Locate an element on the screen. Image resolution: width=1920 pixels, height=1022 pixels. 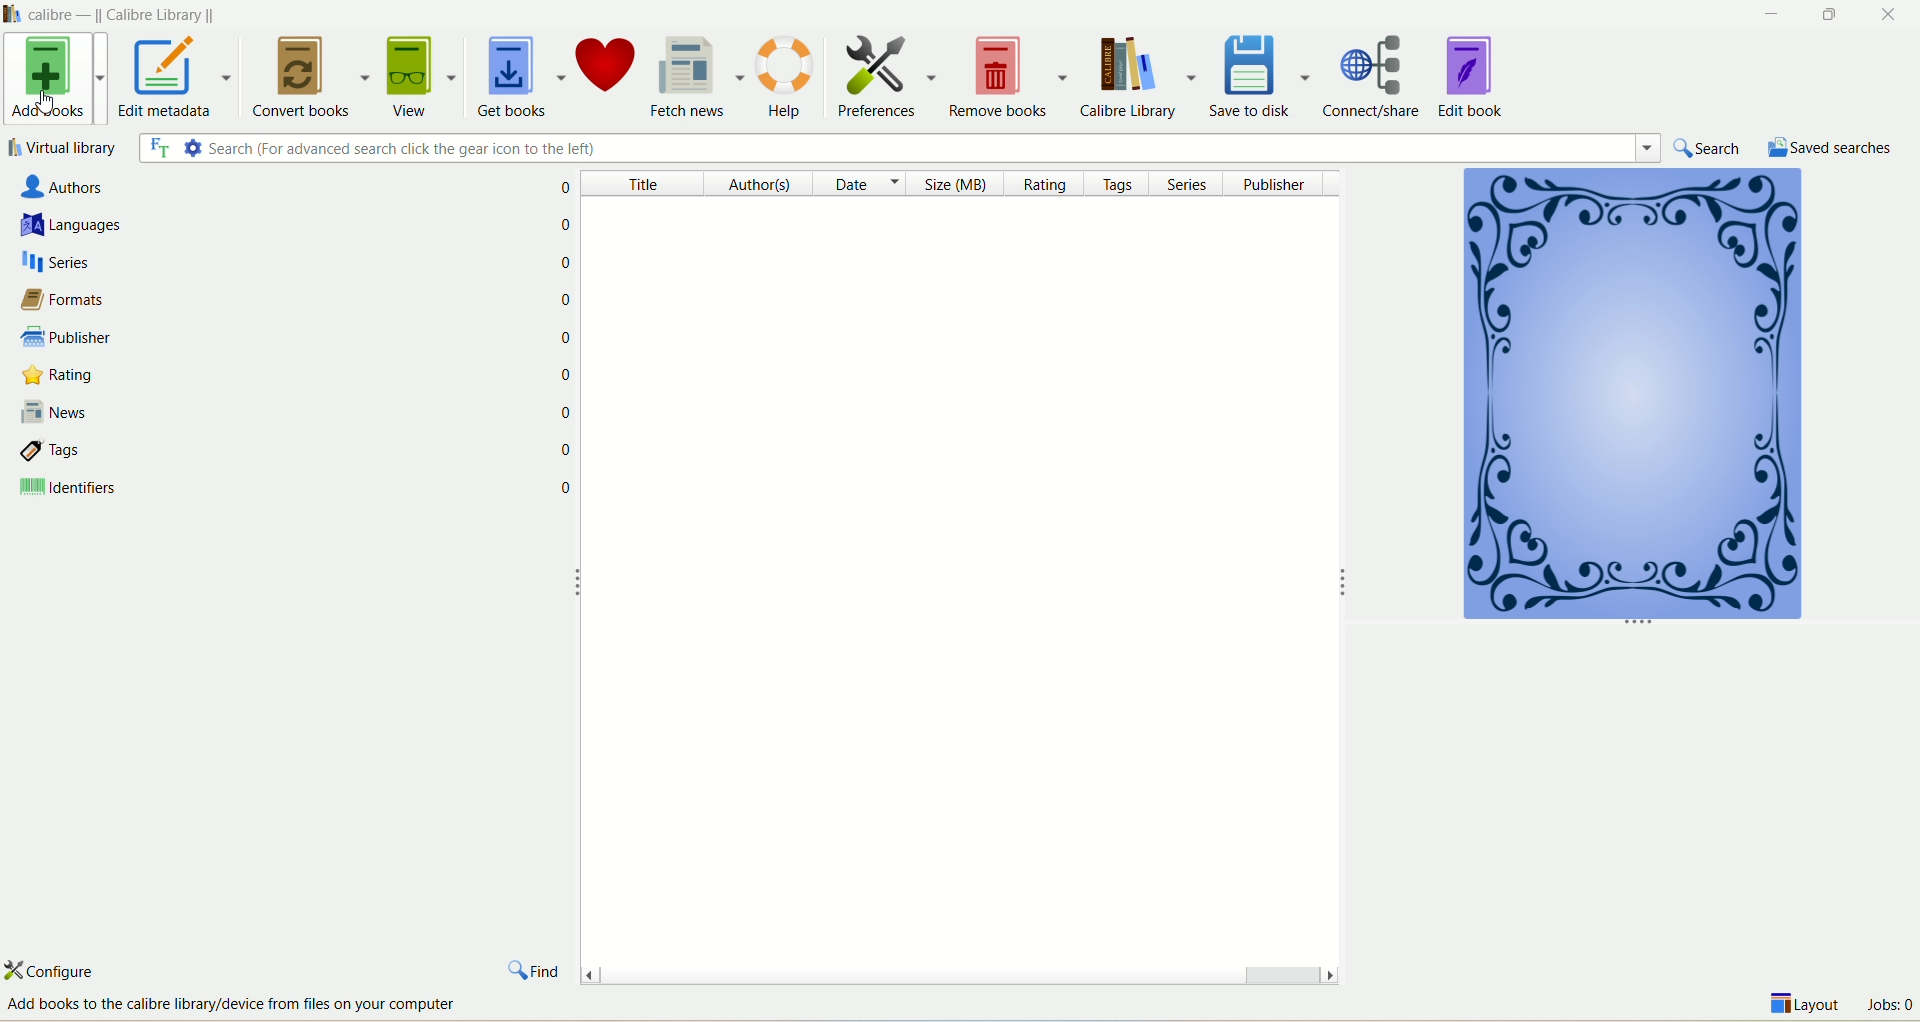
add books is located at coordinates (53, 80).